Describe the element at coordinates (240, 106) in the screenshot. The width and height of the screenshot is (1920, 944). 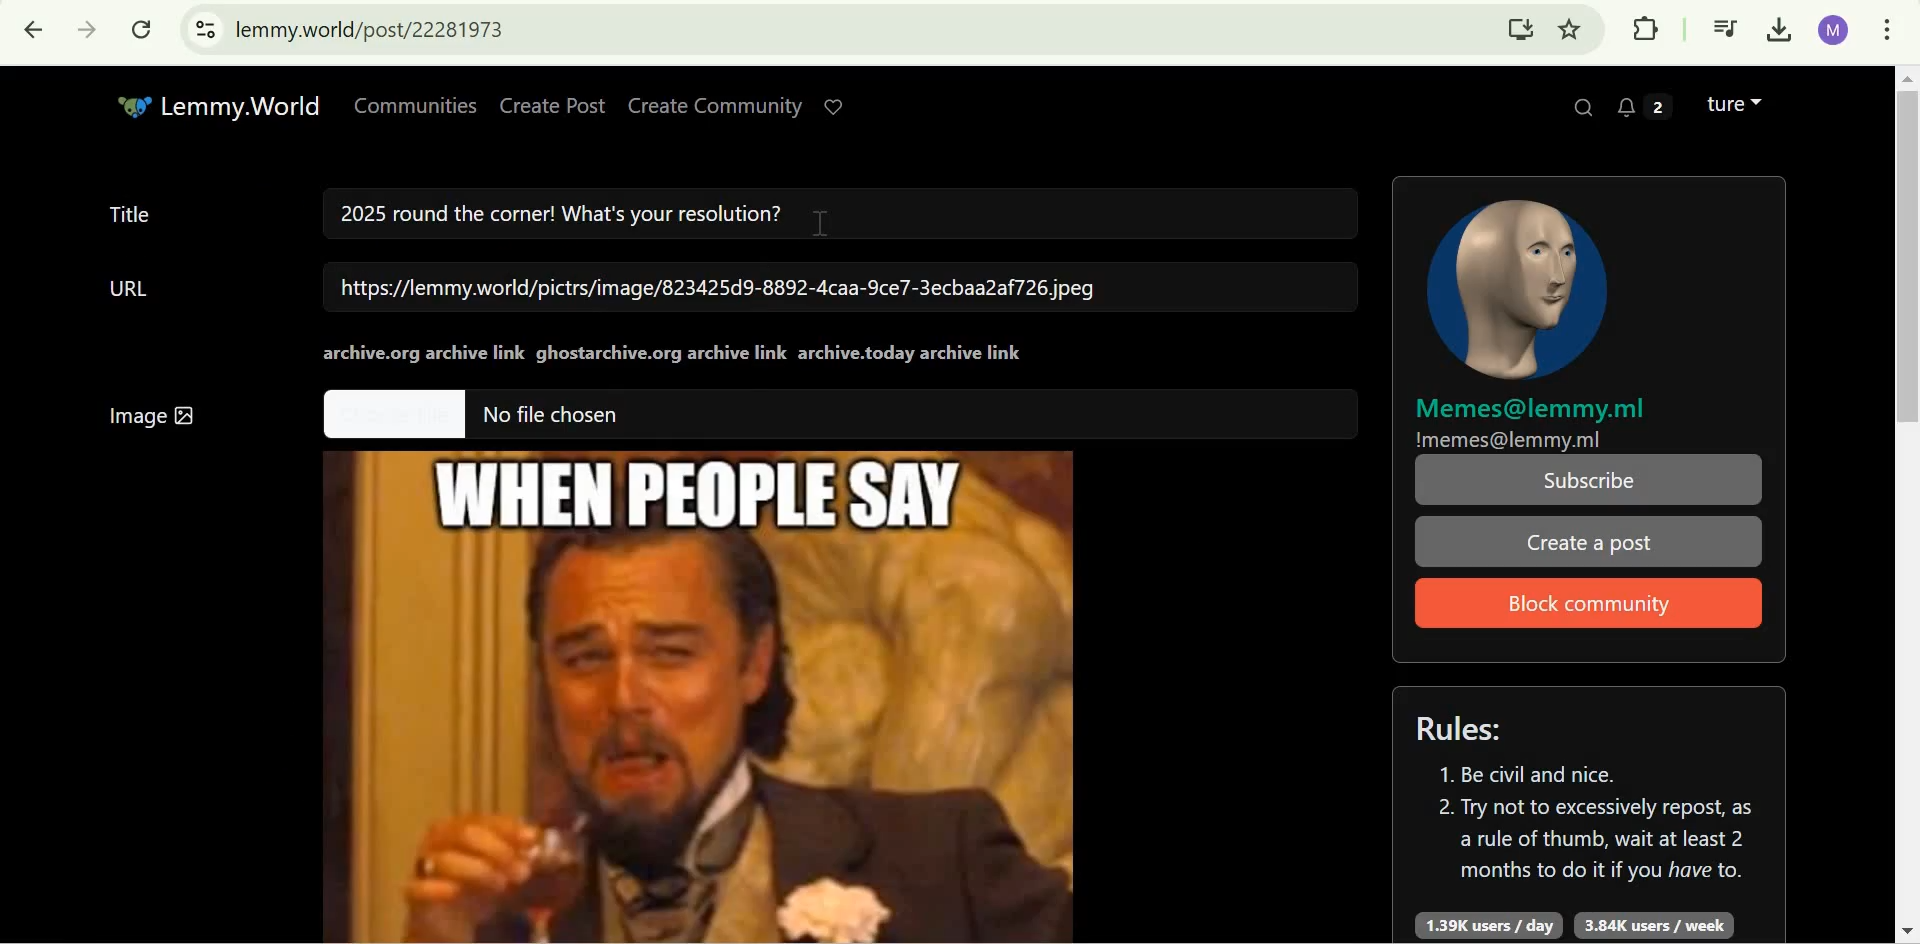
I see `Lemmy.World` at that location.